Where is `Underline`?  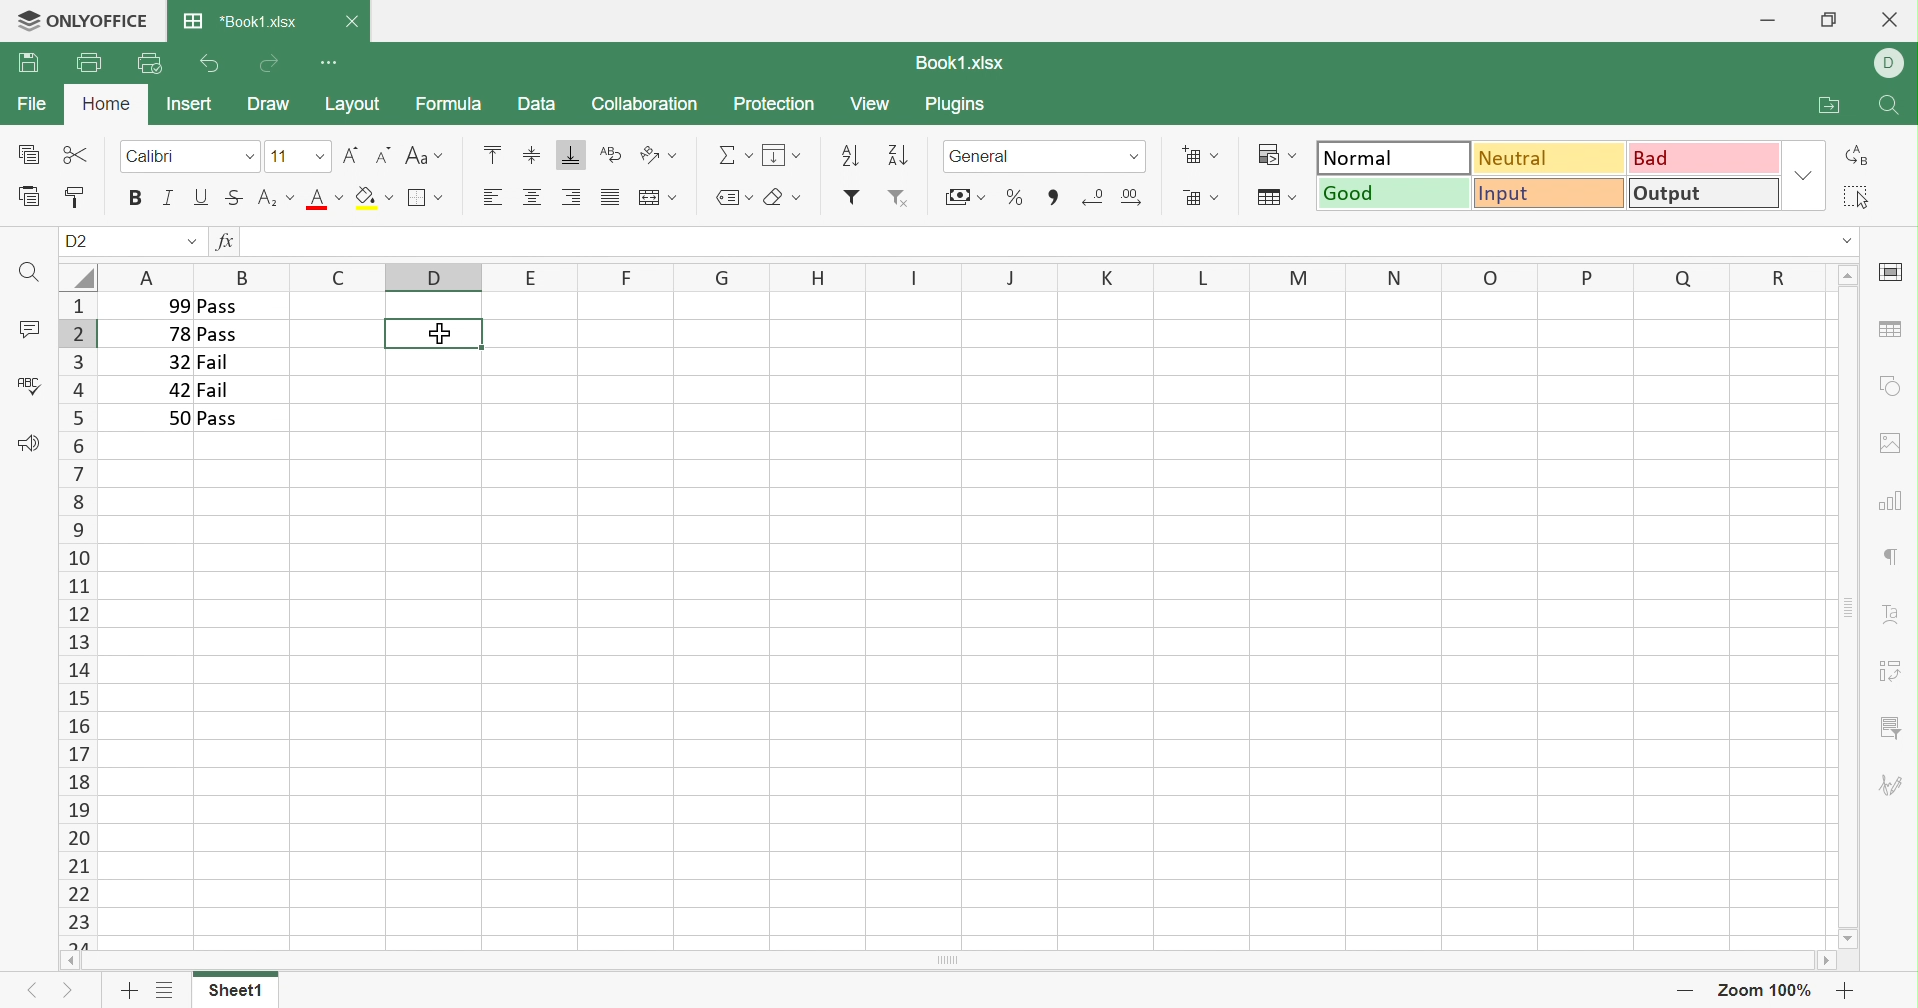 Underline is located at coordinates (203, 197).